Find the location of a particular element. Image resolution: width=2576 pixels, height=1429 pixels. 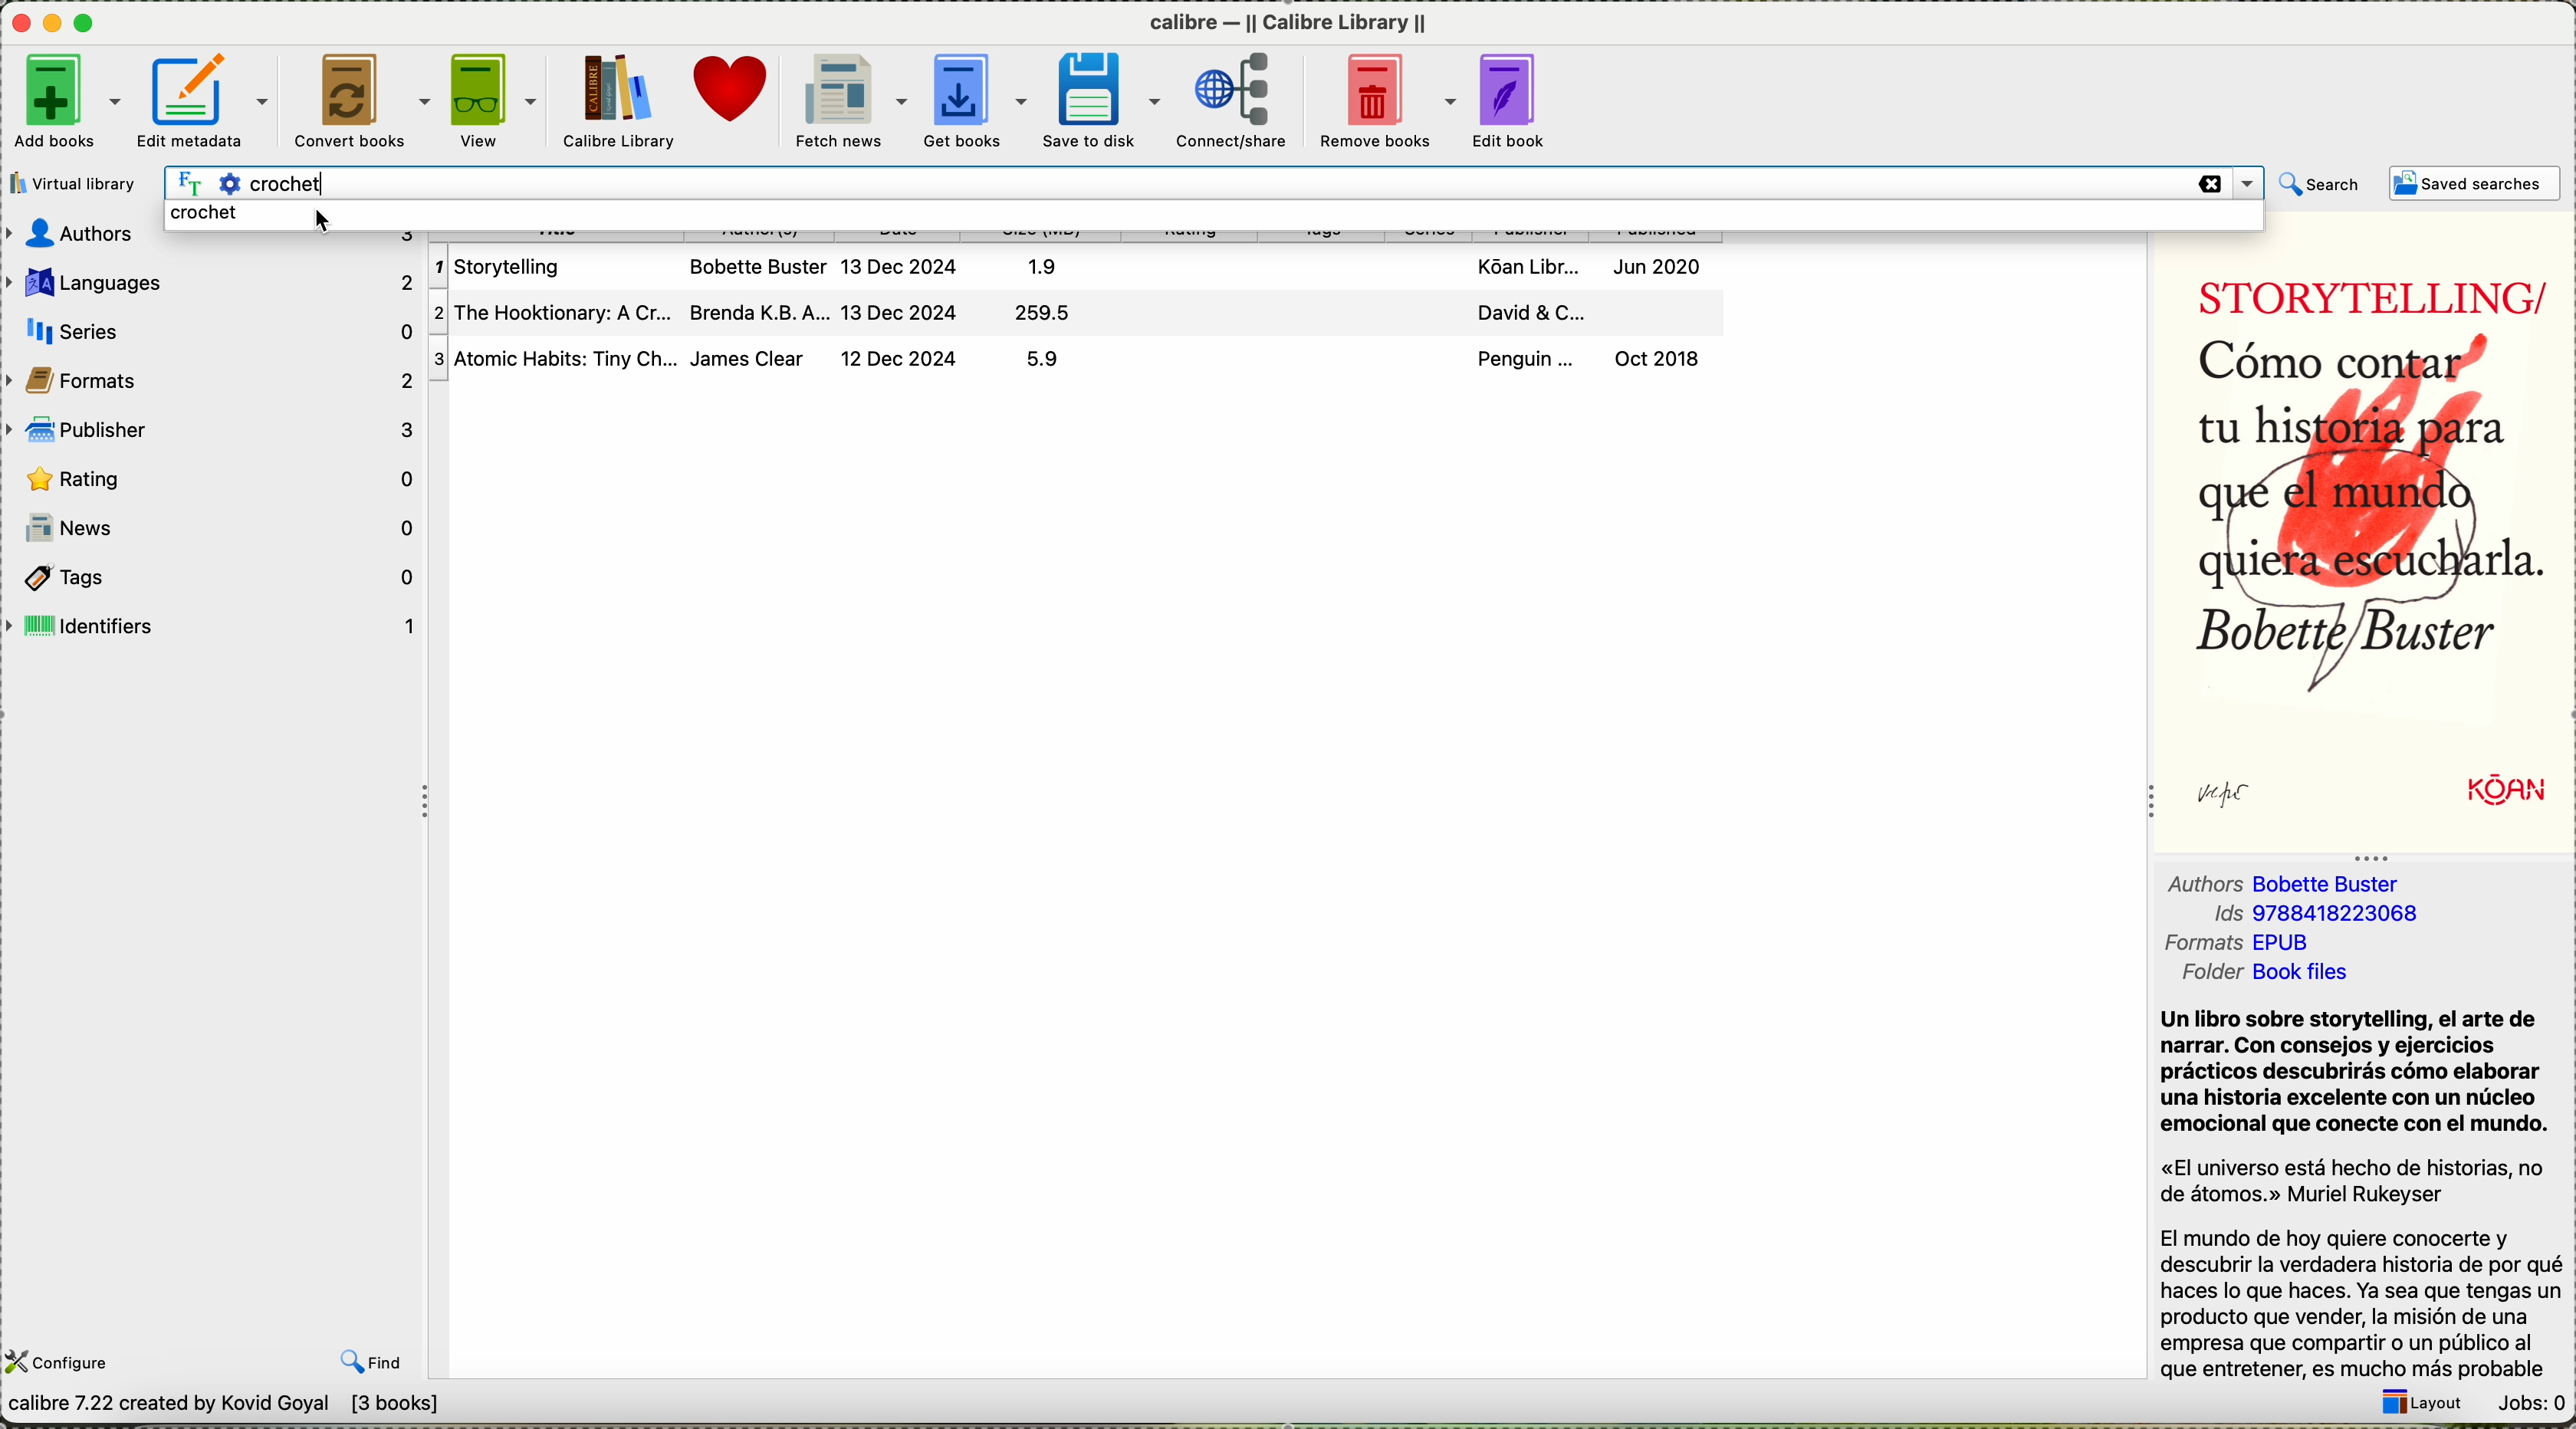

David & C is located at coordinates (1520, 312).